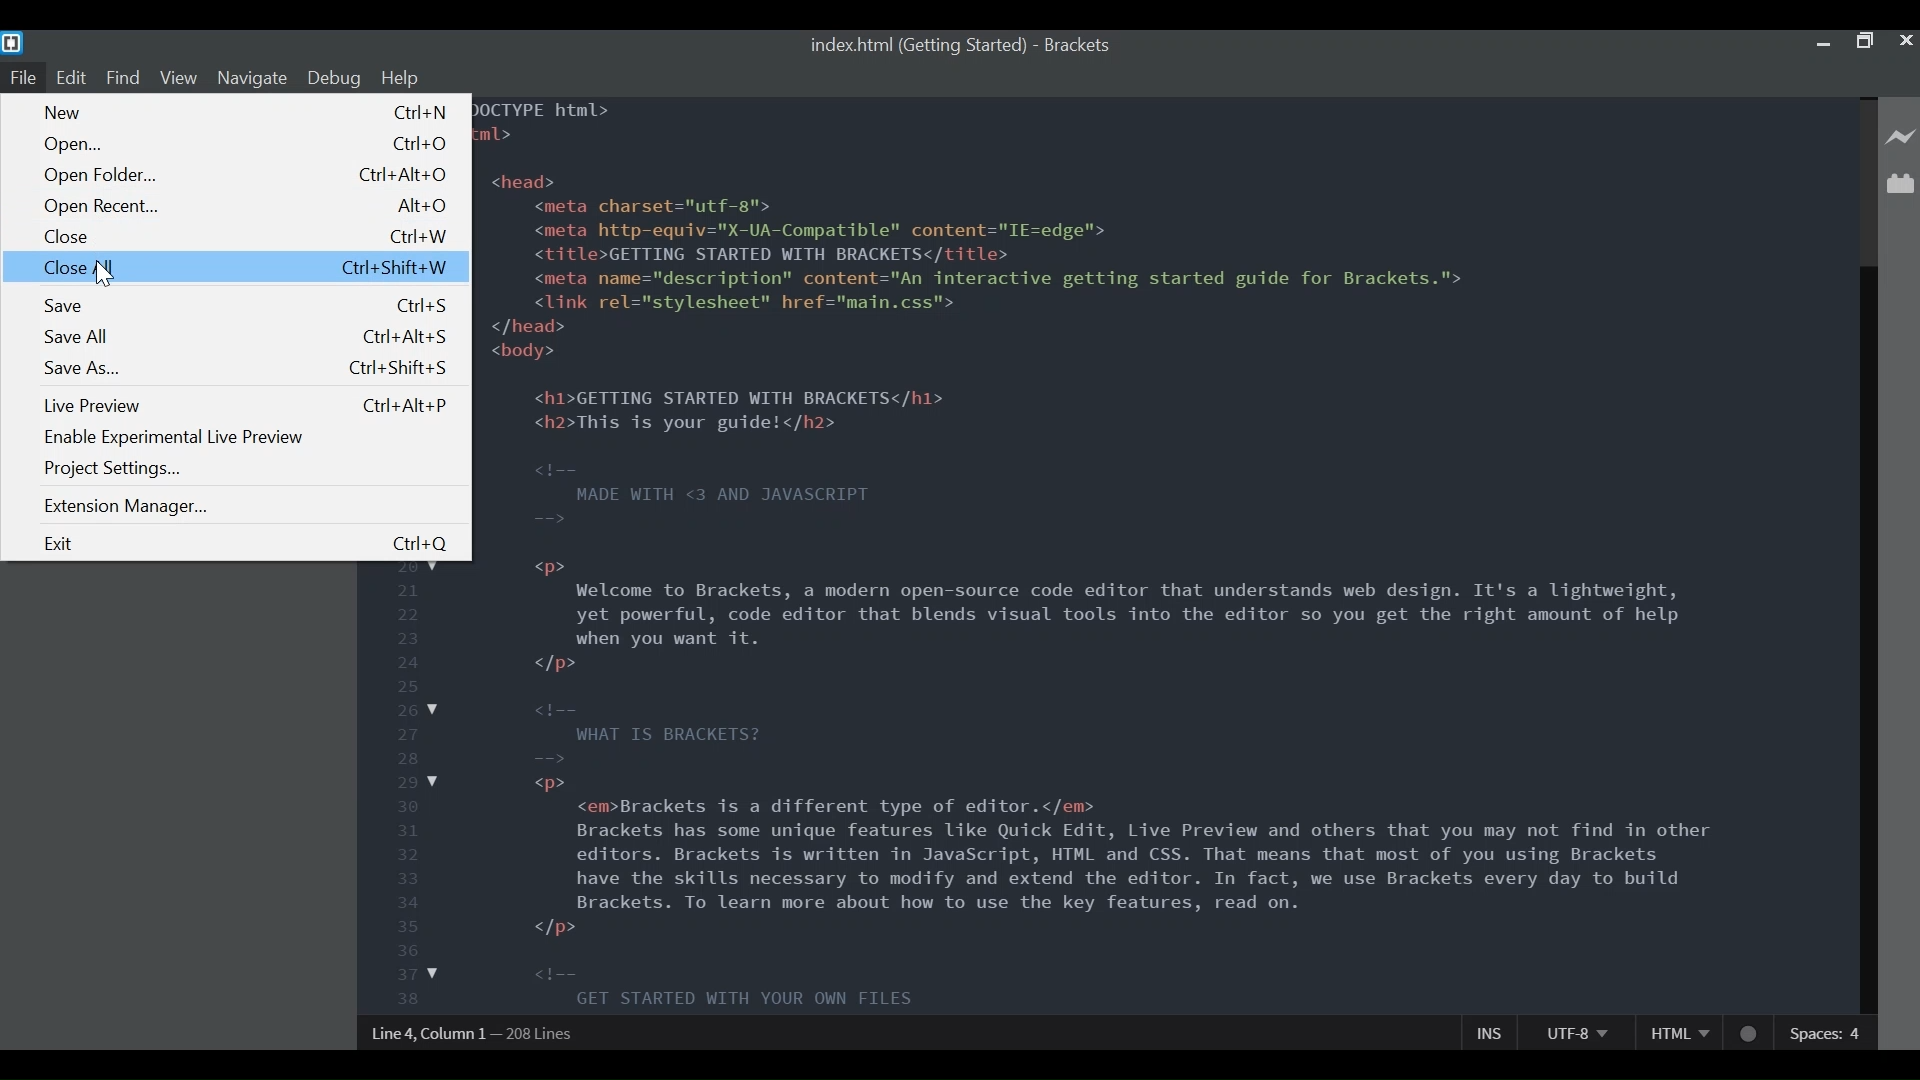 This screenshot has width=1920, height=1080. What do you see at coordinates (1081, 44) in the screenshot?
I see `Brackets` at bounding box center [1081, 44].